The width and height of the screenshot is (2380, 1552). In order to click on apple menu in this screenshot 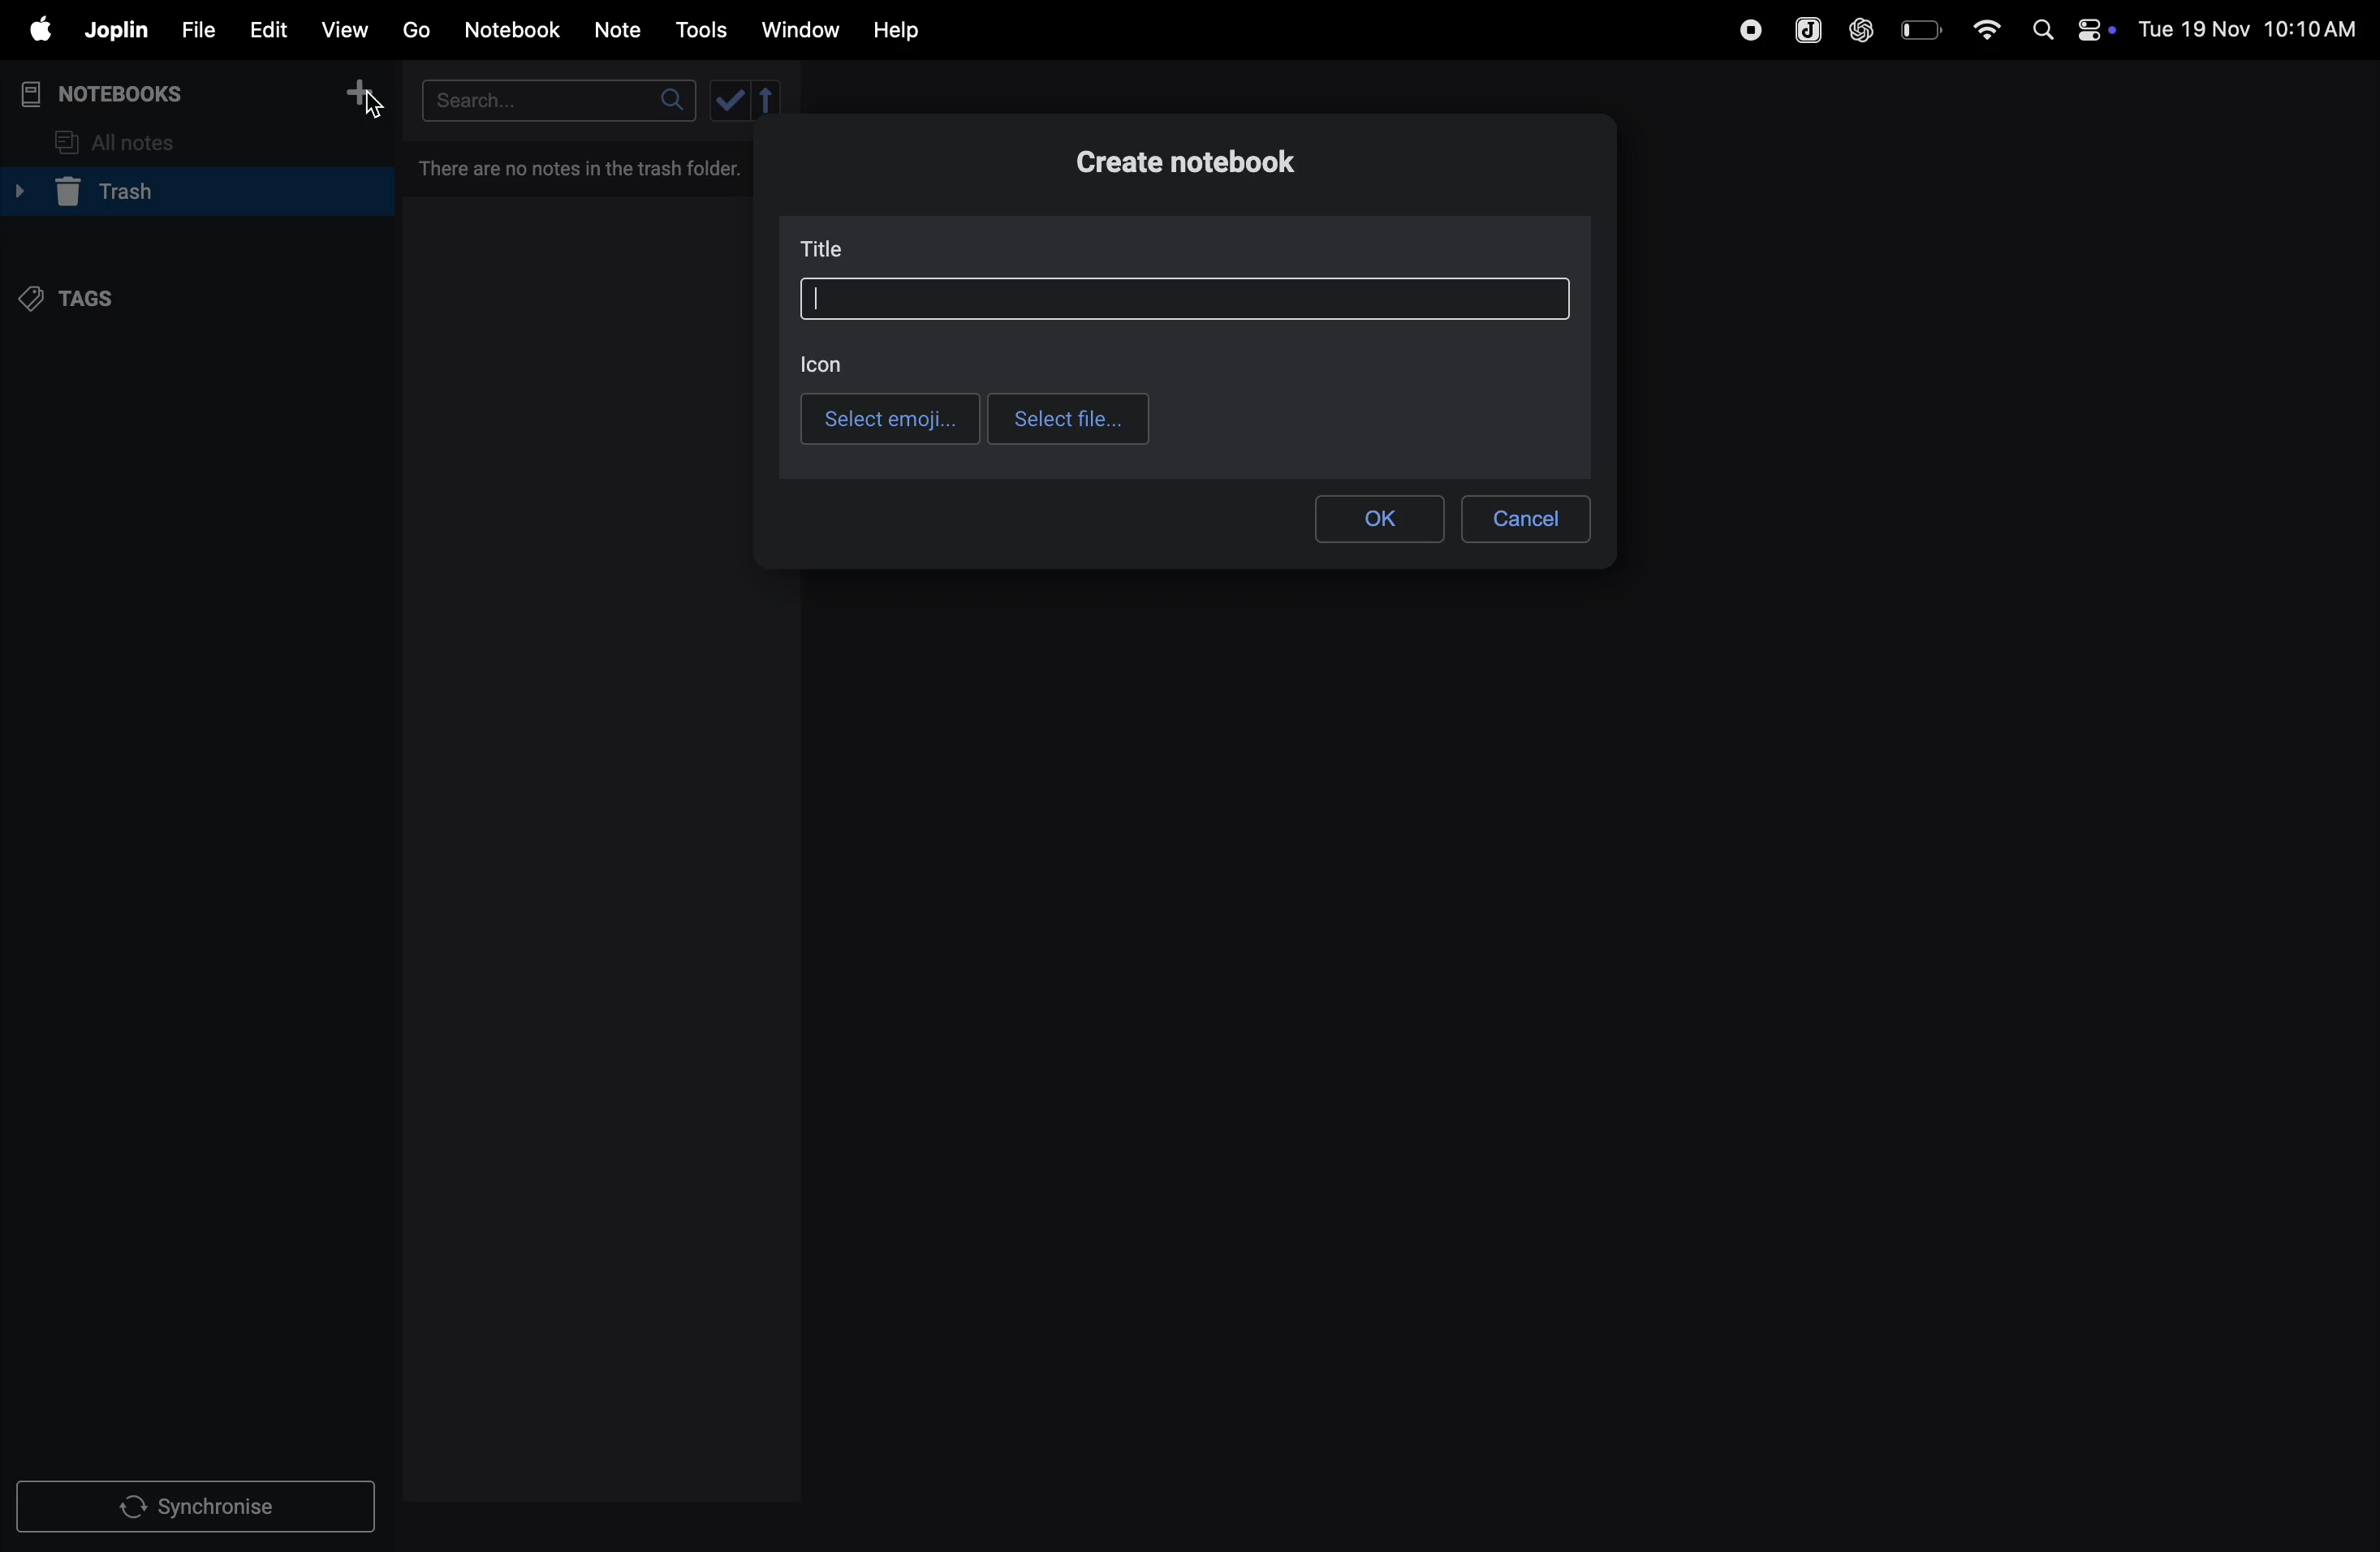, I will do `click(39, 31)`.